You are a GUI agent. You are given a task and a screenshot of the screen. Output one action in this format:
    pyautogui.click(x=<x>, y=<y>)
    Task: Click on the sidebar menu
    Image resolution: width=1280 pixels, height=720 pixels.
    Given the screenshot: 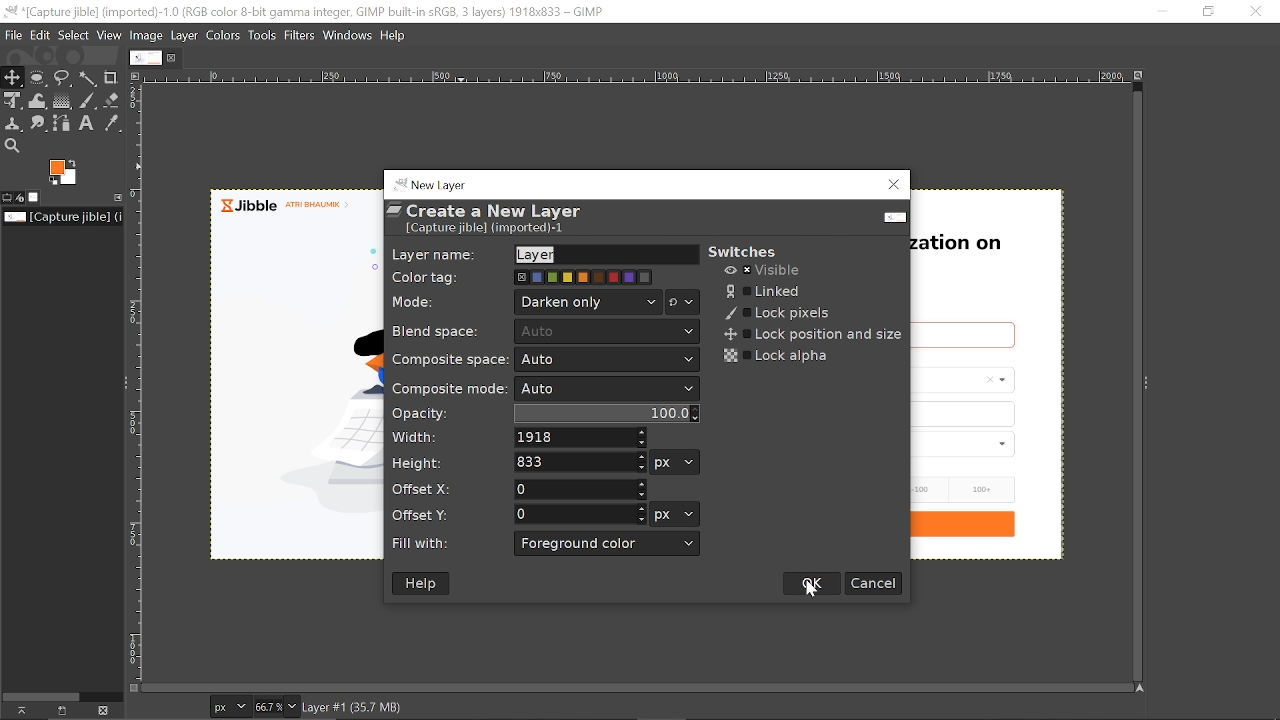 What is the action you would take?
    pyautogui.click(x=1146, y=381)
    